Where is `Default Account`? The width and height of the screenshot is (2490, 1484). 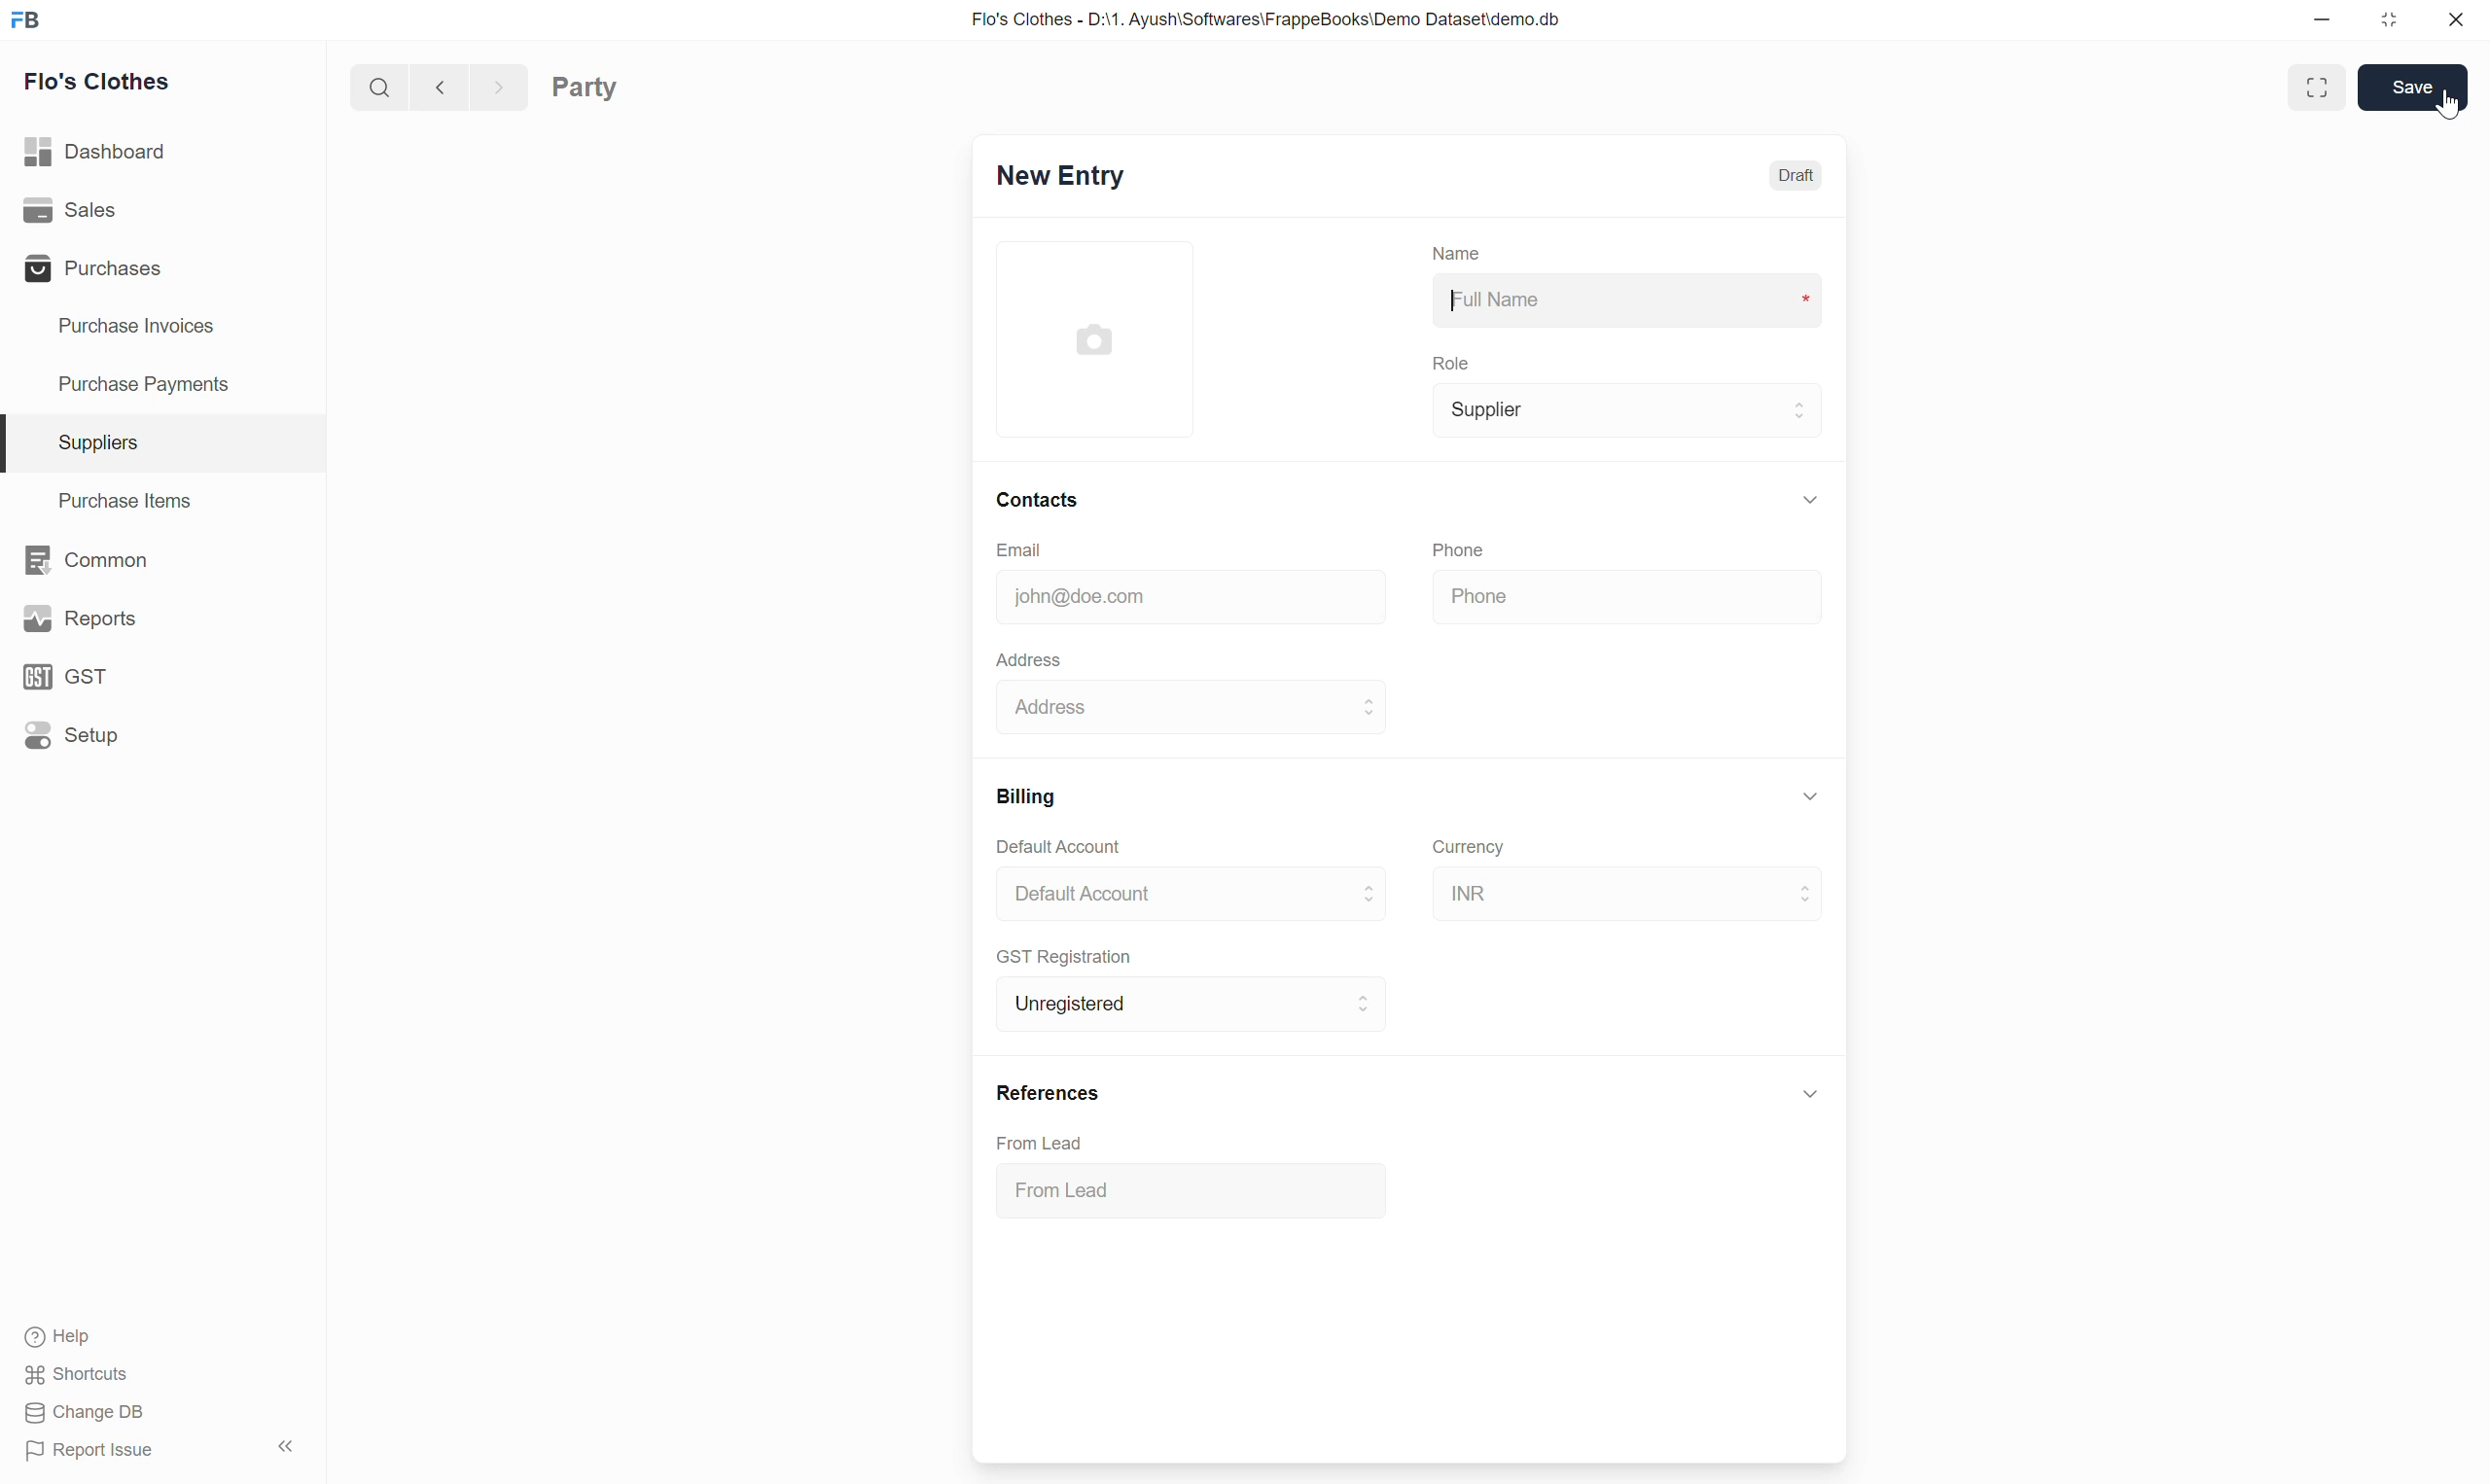
Default Account is located at coordinates (1193, 894).